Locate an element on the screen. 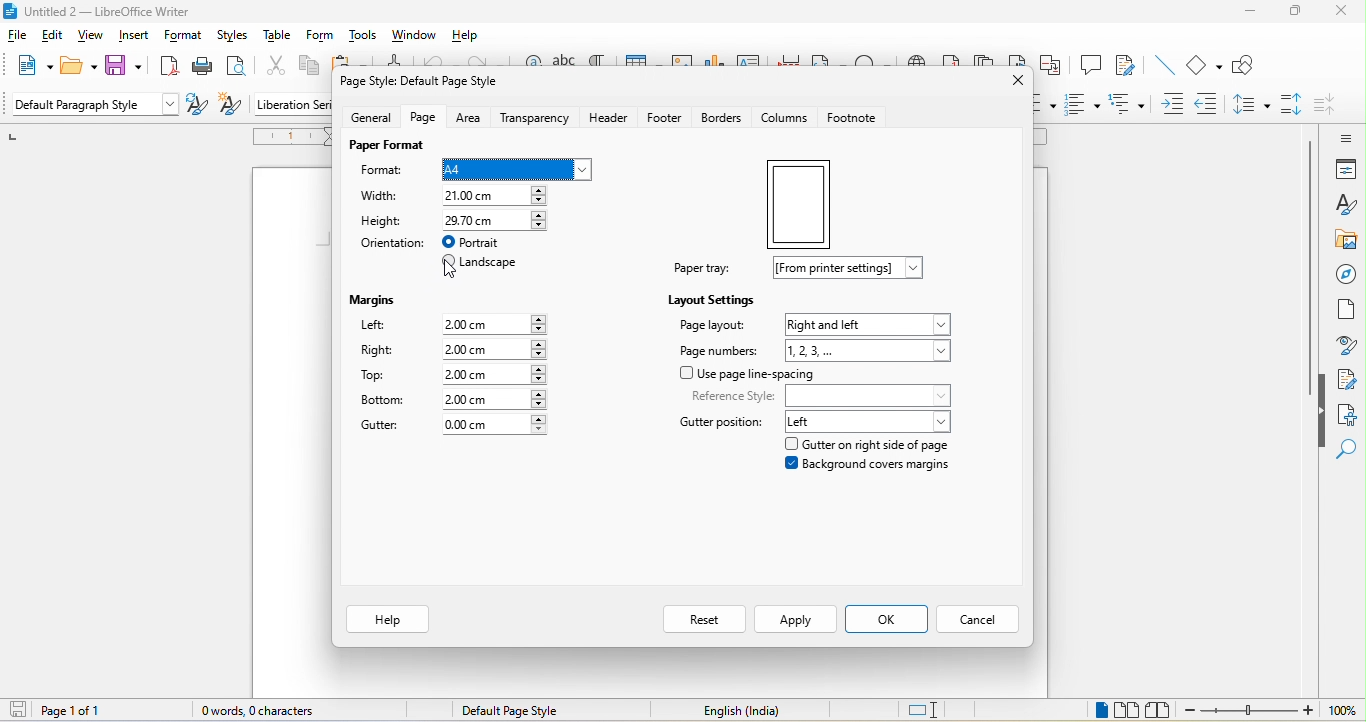 The width and height of the screenshot is (1366, 722). single page view is located at coordinates (1096, 710).